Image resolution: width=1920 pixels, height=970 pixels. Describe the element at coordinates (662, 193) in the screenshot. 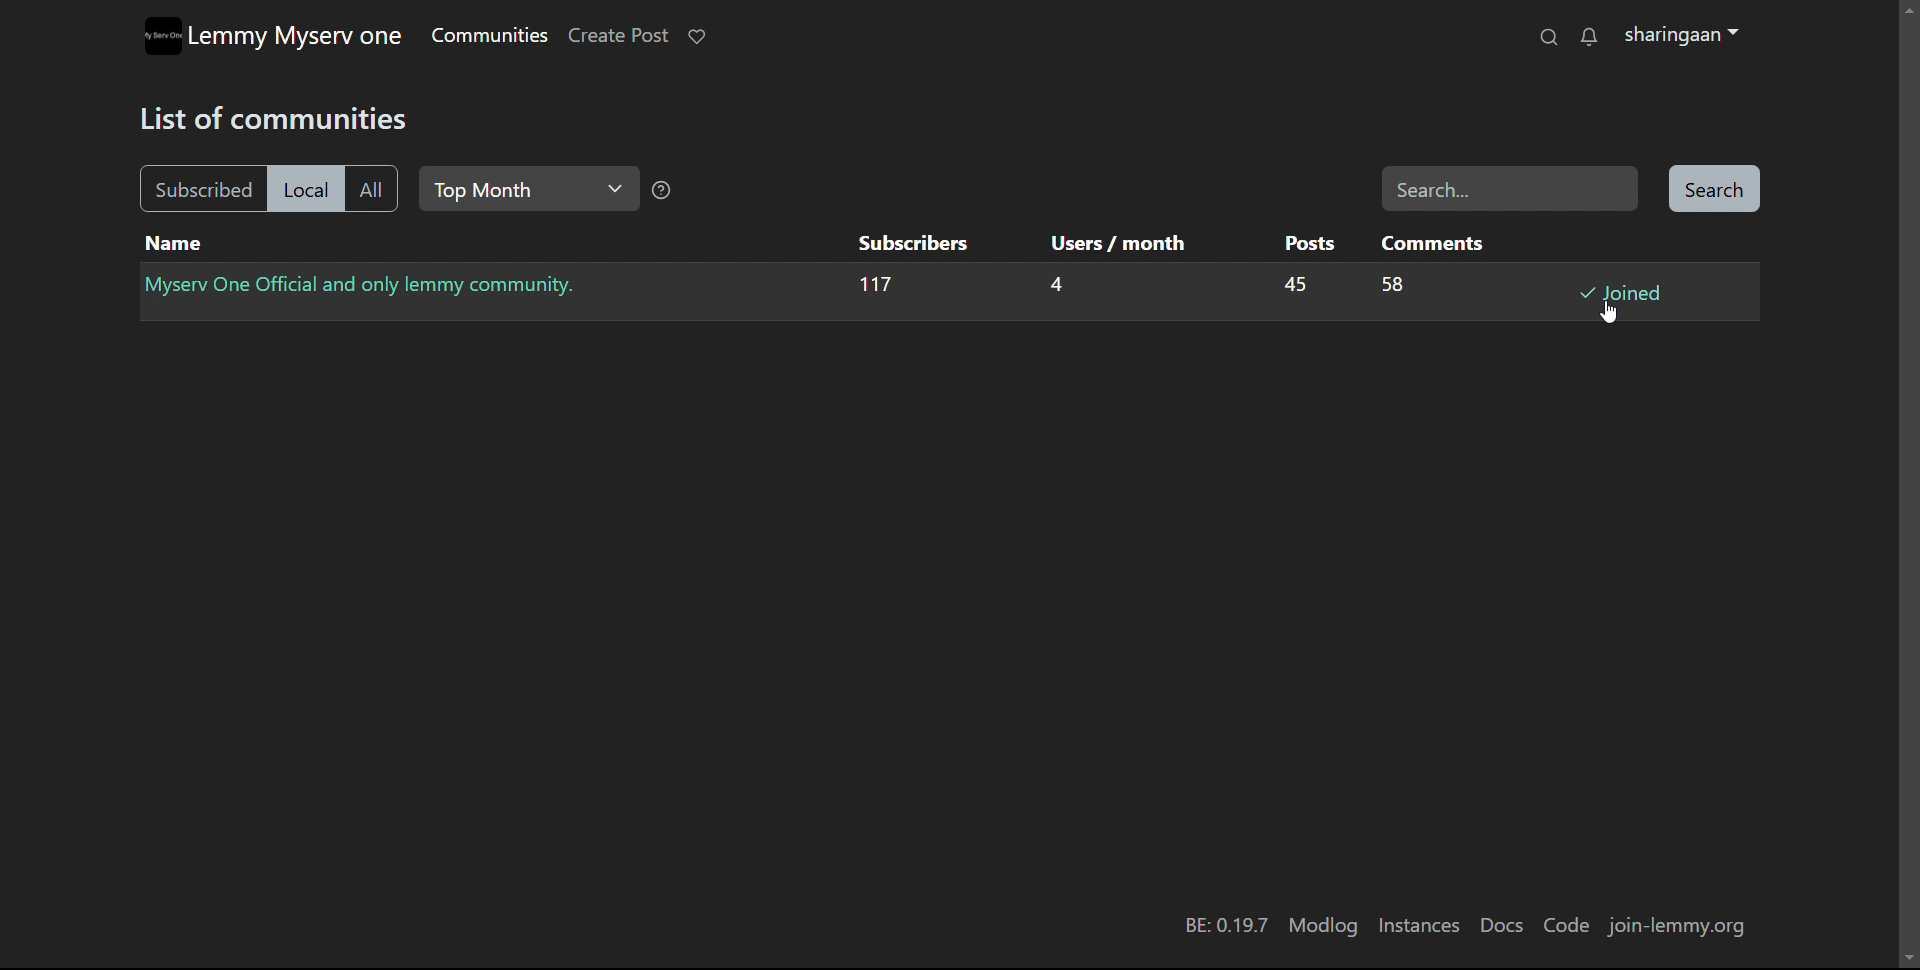

I see `help` at that location.